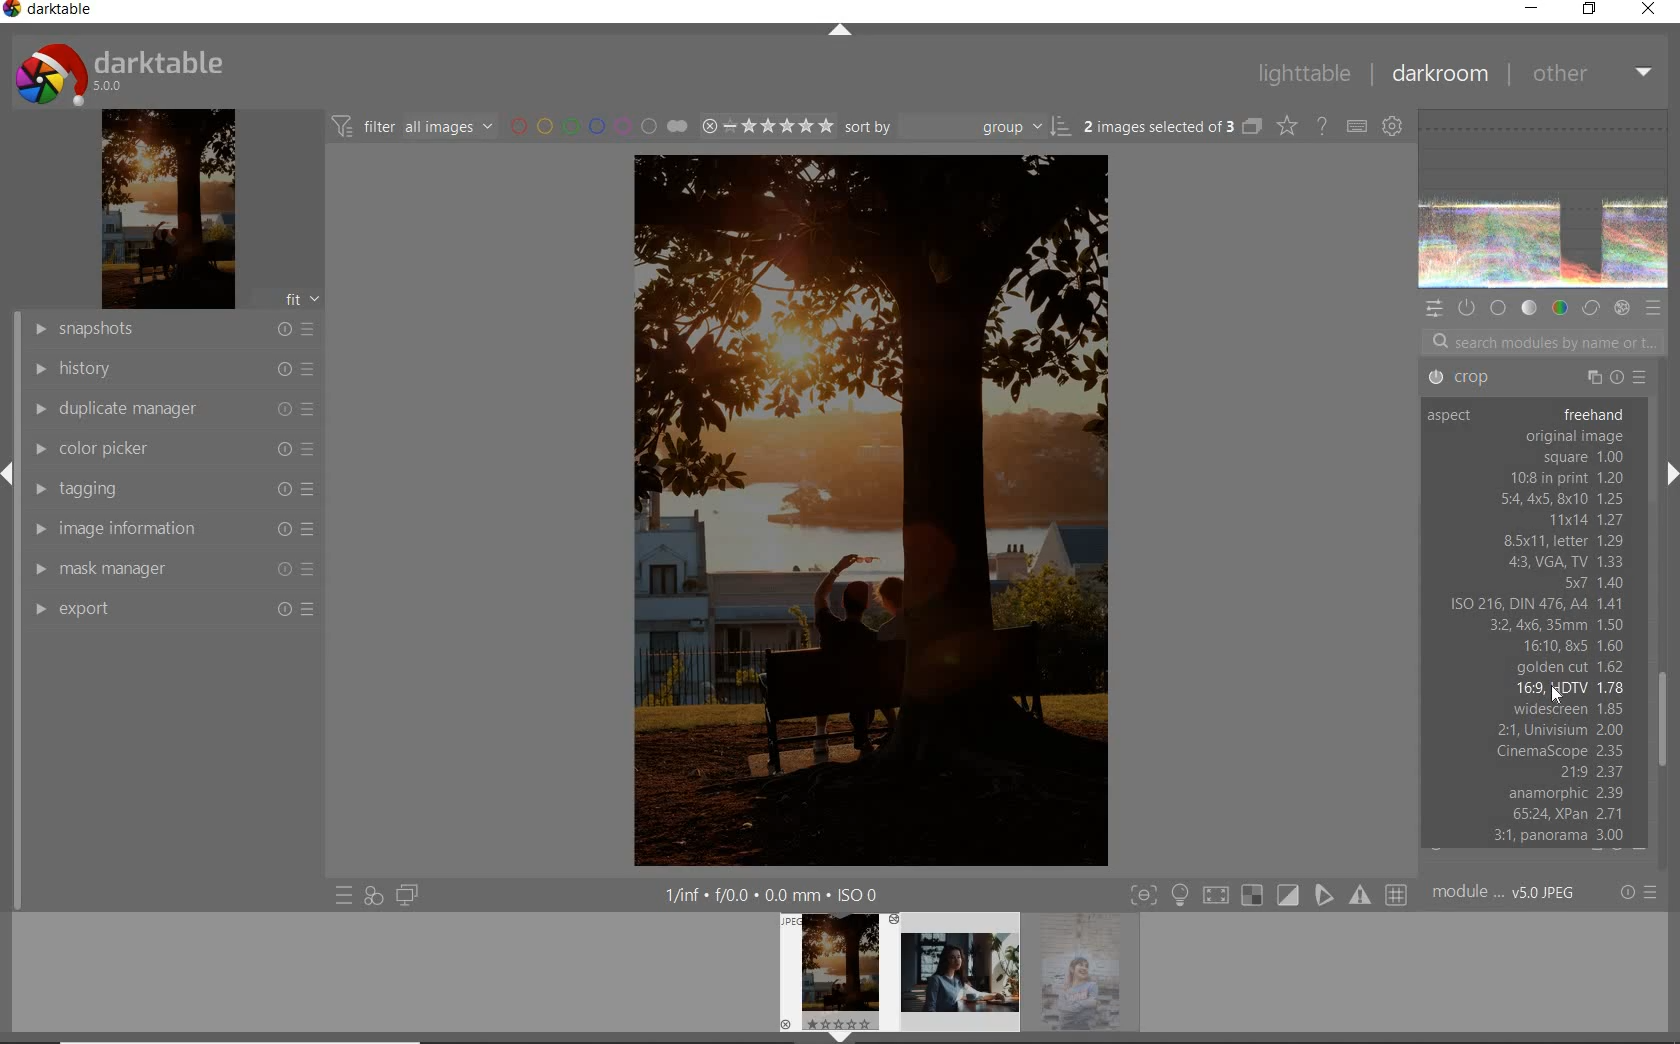  I want to click on display a second darkroom image window, so click(407, 897).